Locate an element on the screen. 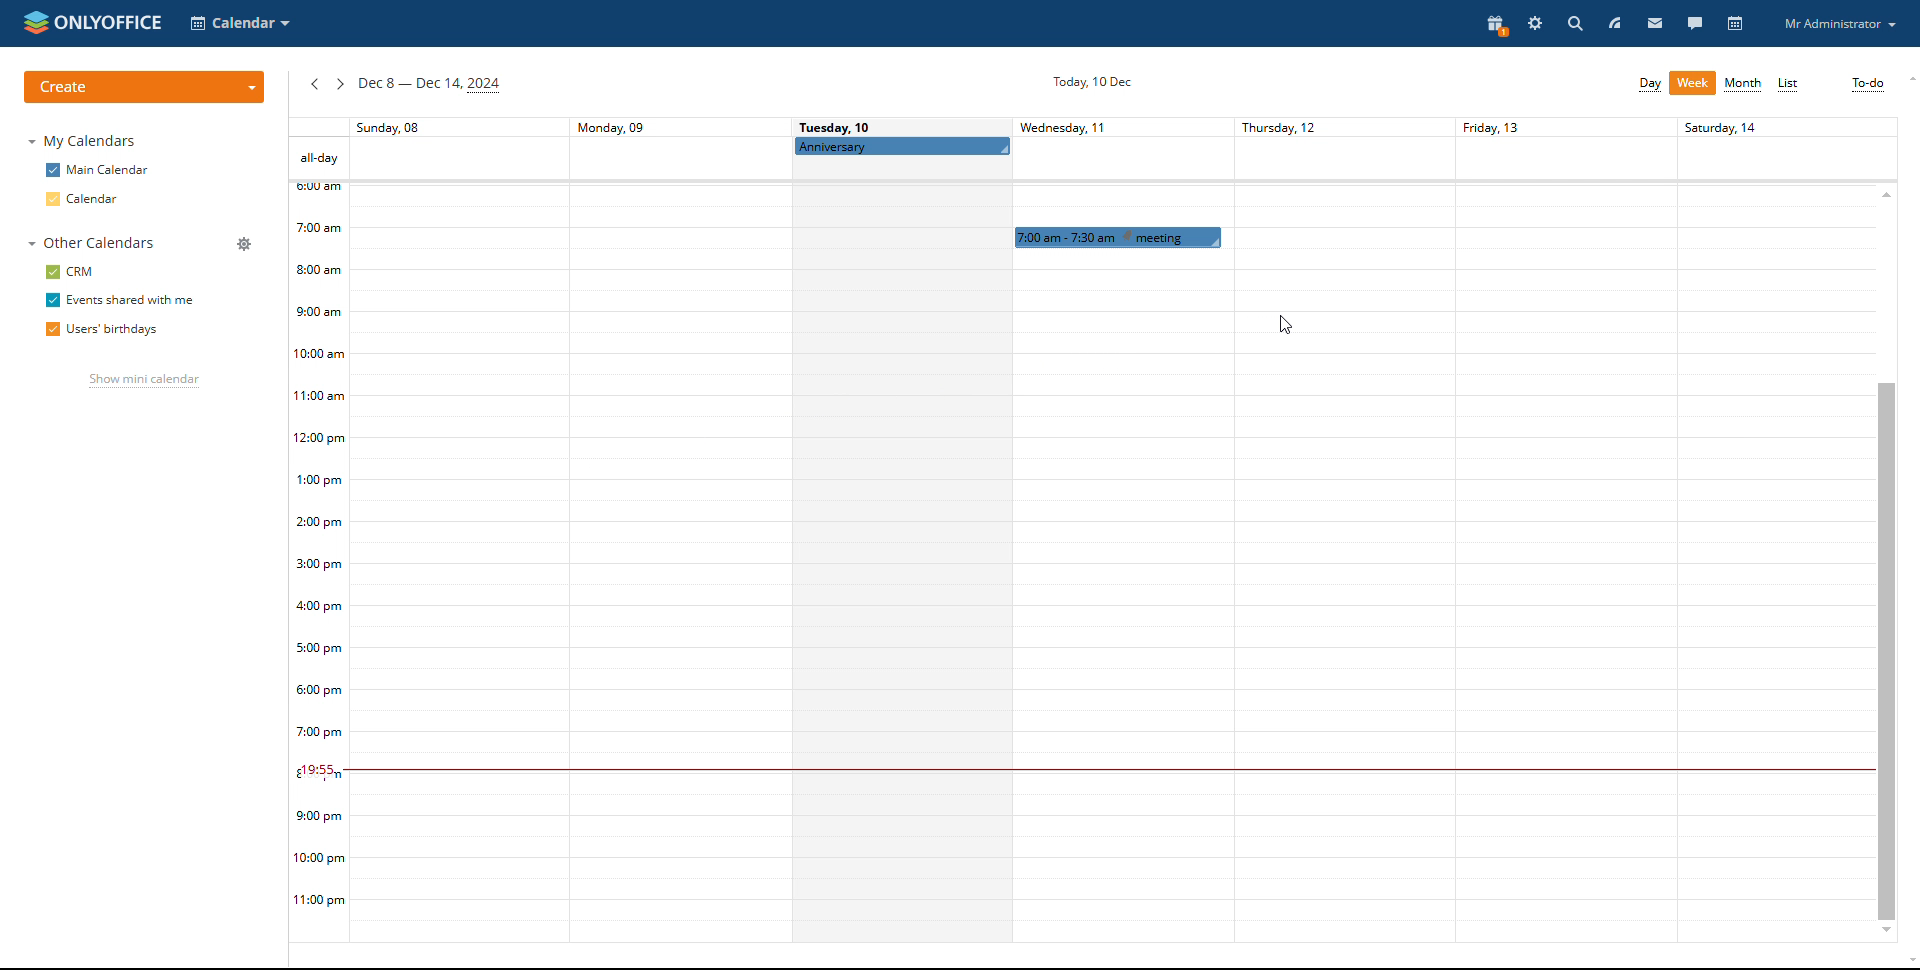 The image size is (1920, 970). search is located at coordinates (1573, 23).